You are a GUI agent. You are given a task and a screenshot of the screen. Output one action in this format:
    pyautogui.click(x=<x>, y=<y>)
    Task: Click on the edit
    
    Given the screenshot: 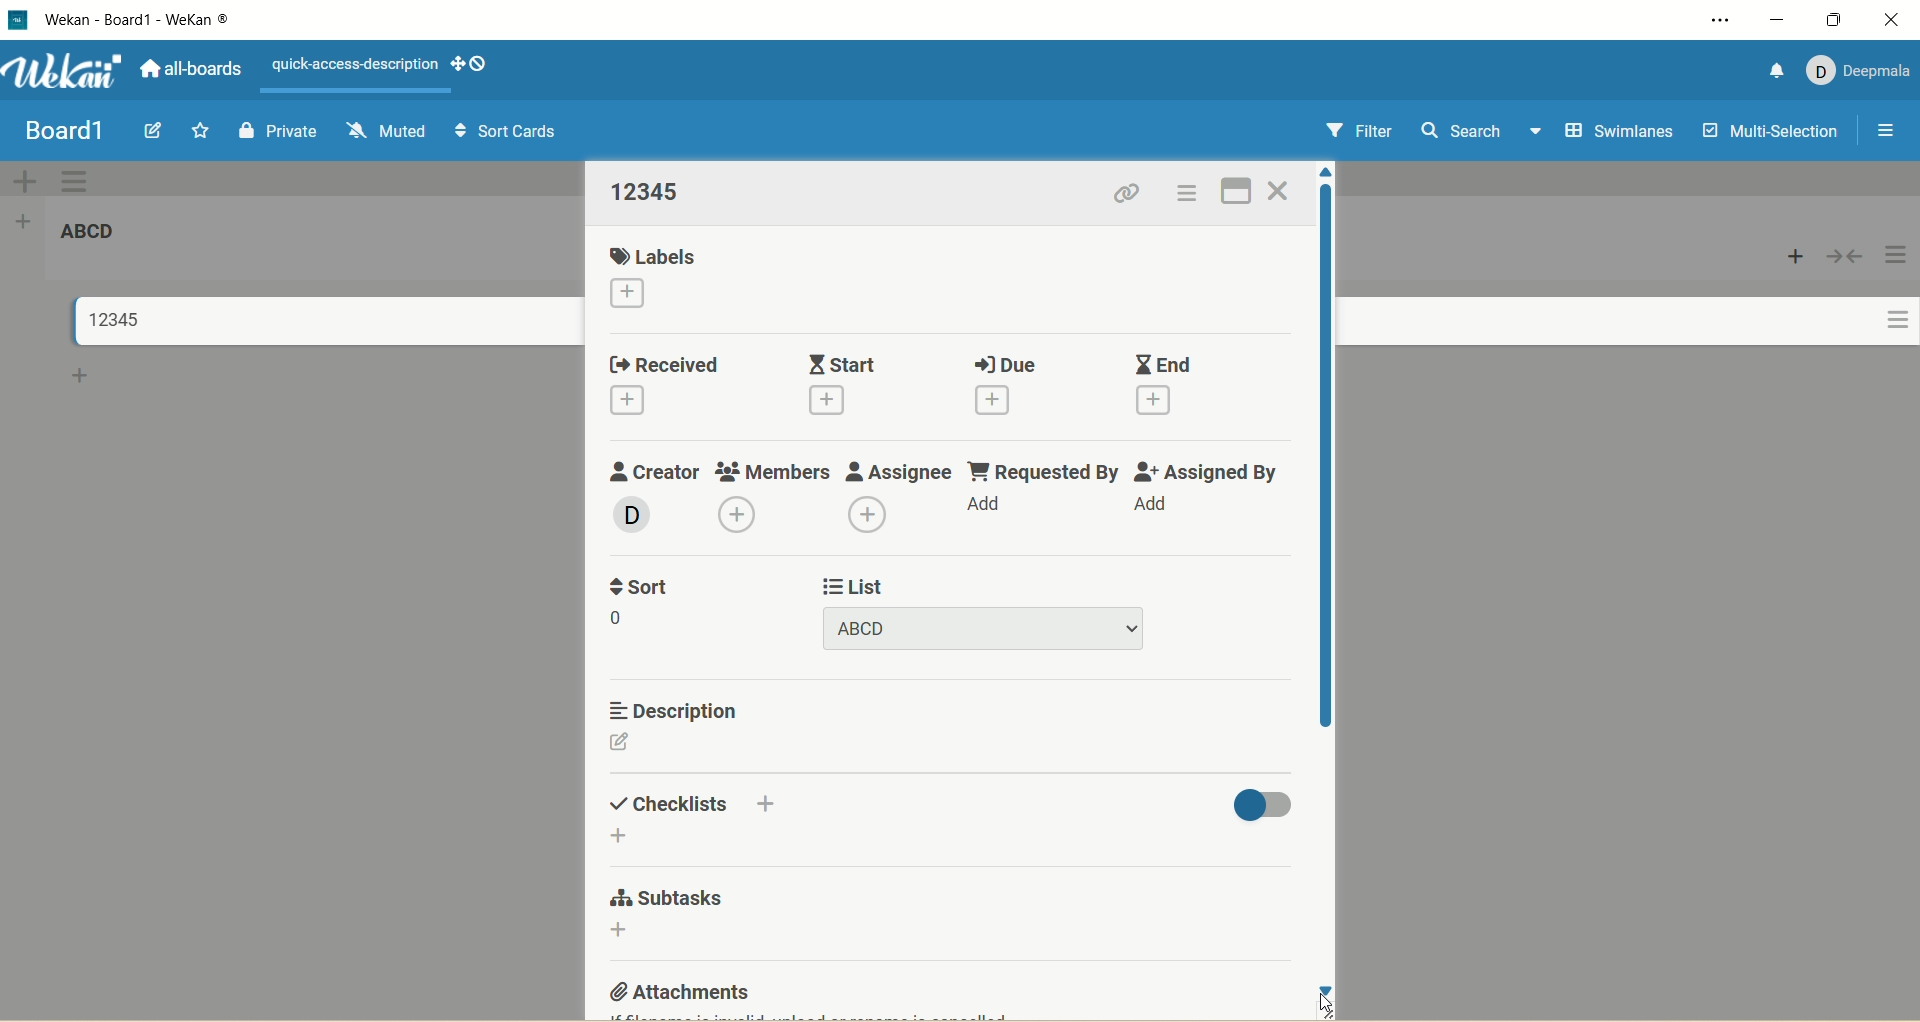 What is the action you would take?
    pyautogui.click(x=627, y=742)
    